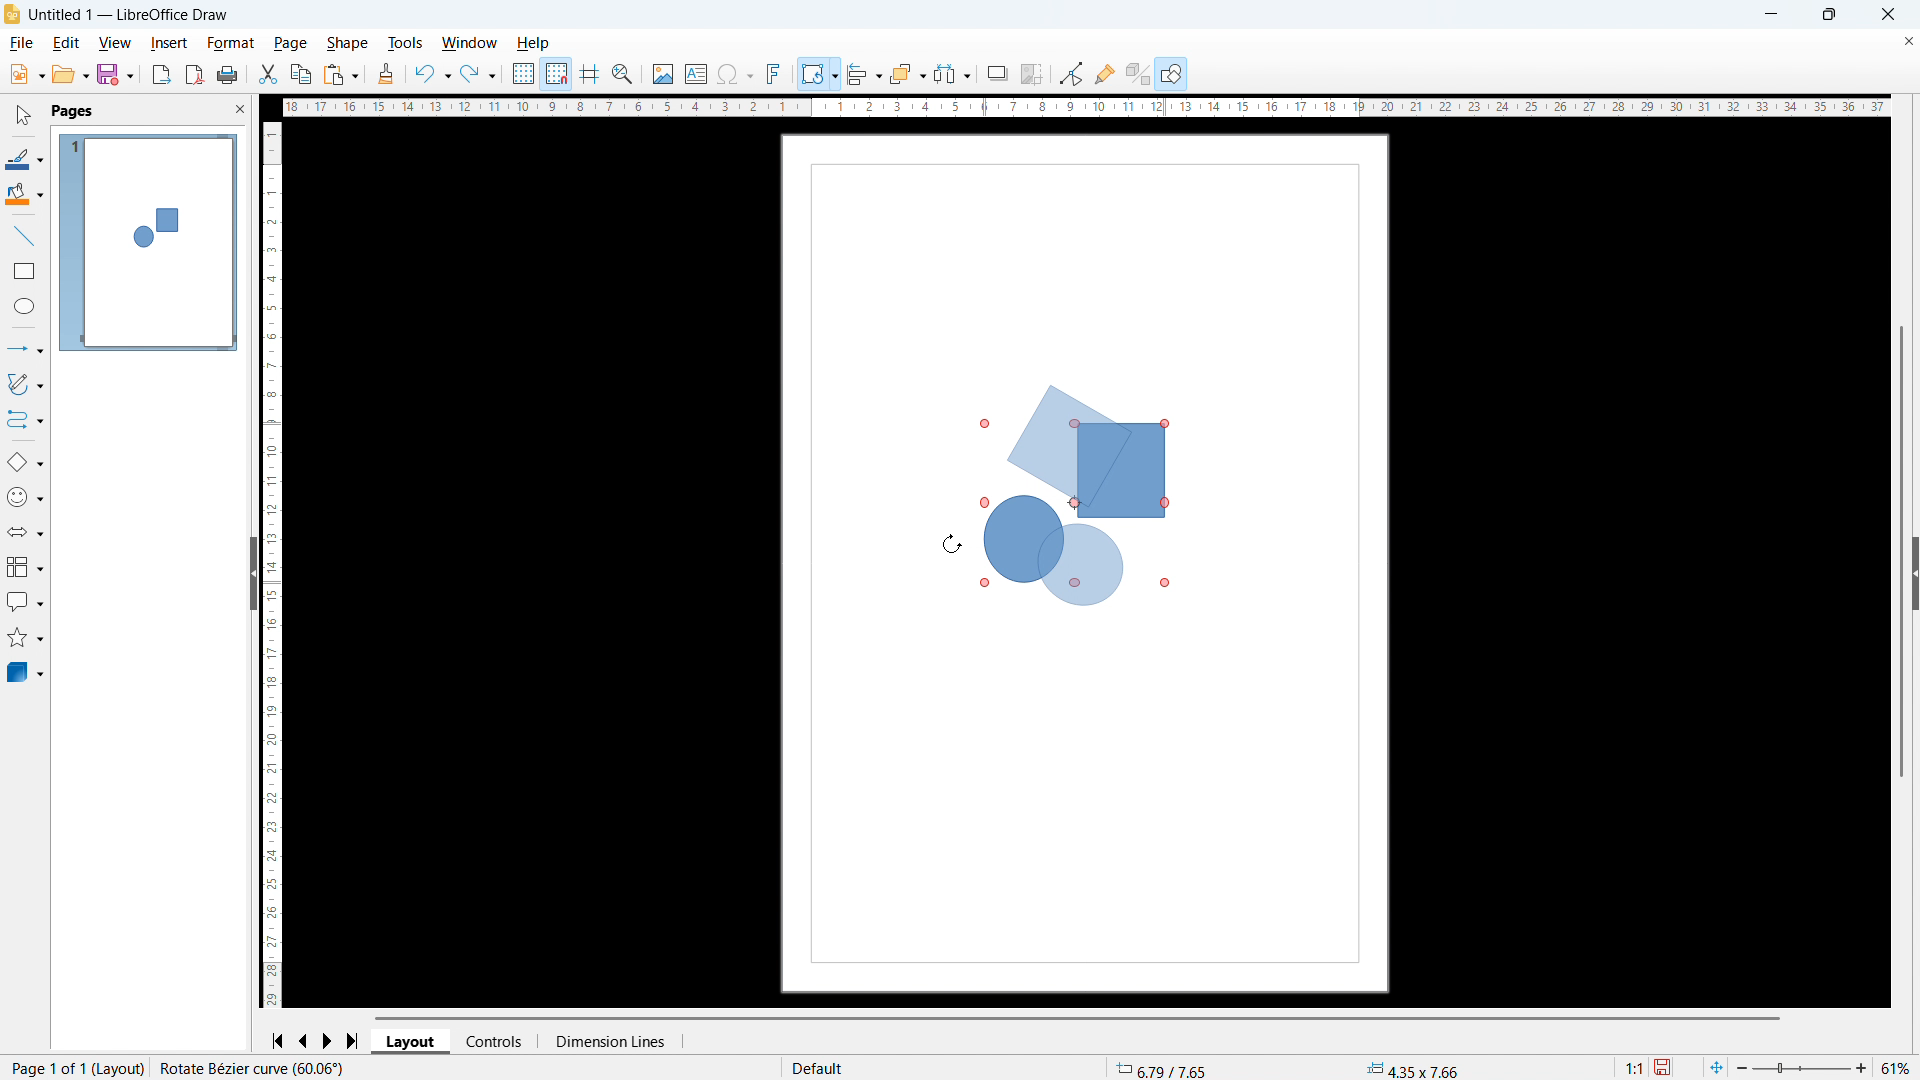 Image resolution: width=1920 pixels, height=1080 pixels. What do you see at coordinates (1070, 72) in the screenshot?
I see `Toggle point edit mode ` at bounding box center [1070, 72].